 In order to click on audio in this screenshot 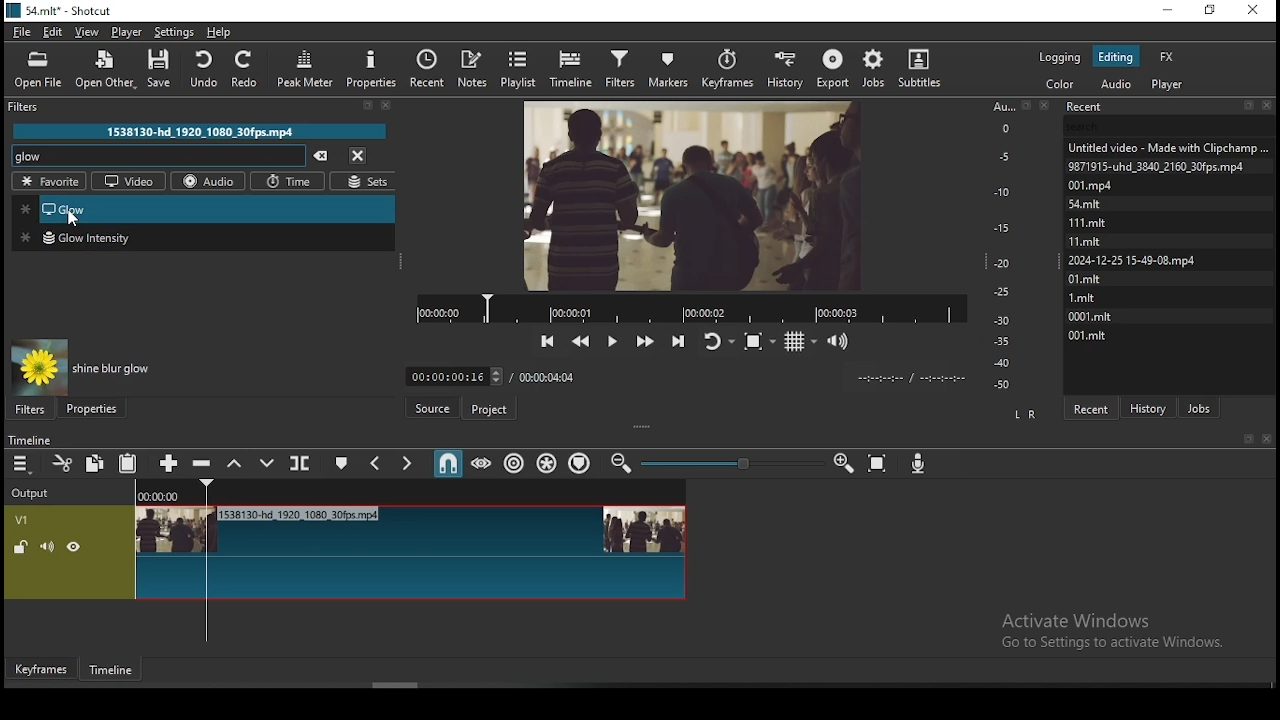, I will do `click(1115, 84)`.